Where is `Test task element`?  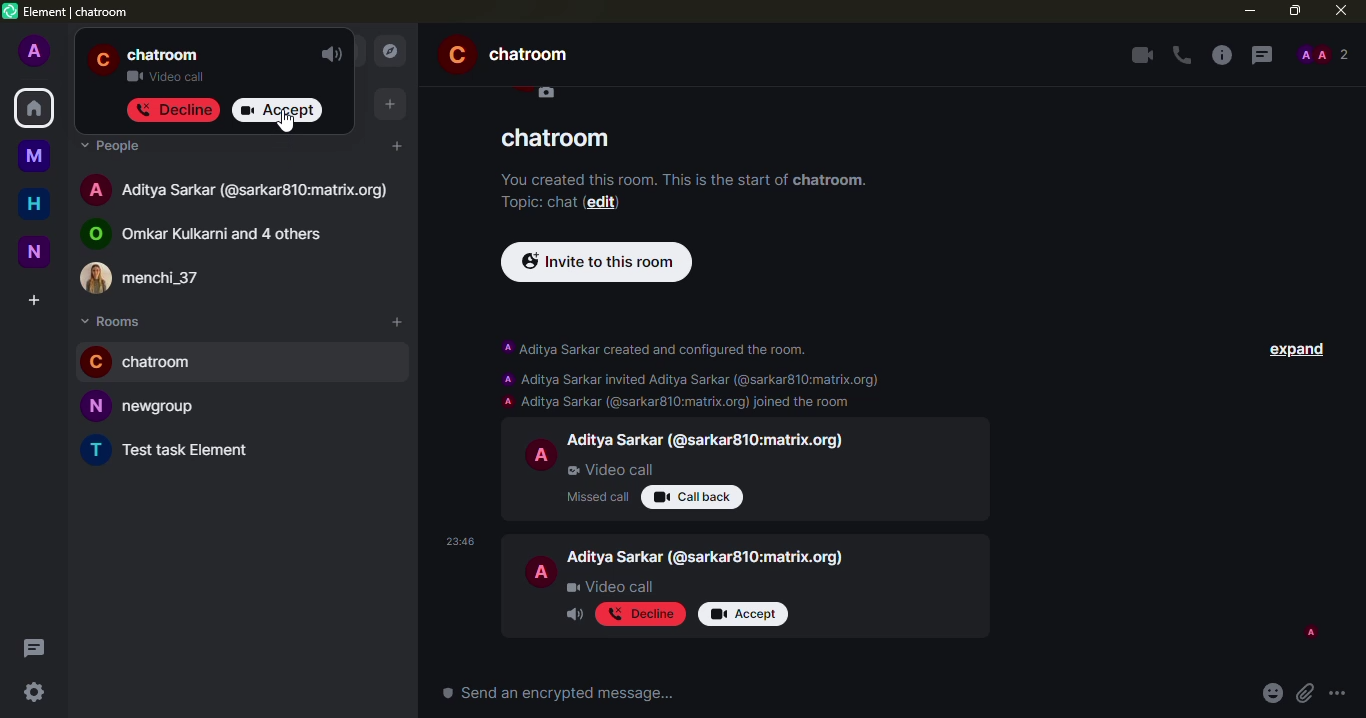 Test task element is located at coordinates (171, 451).